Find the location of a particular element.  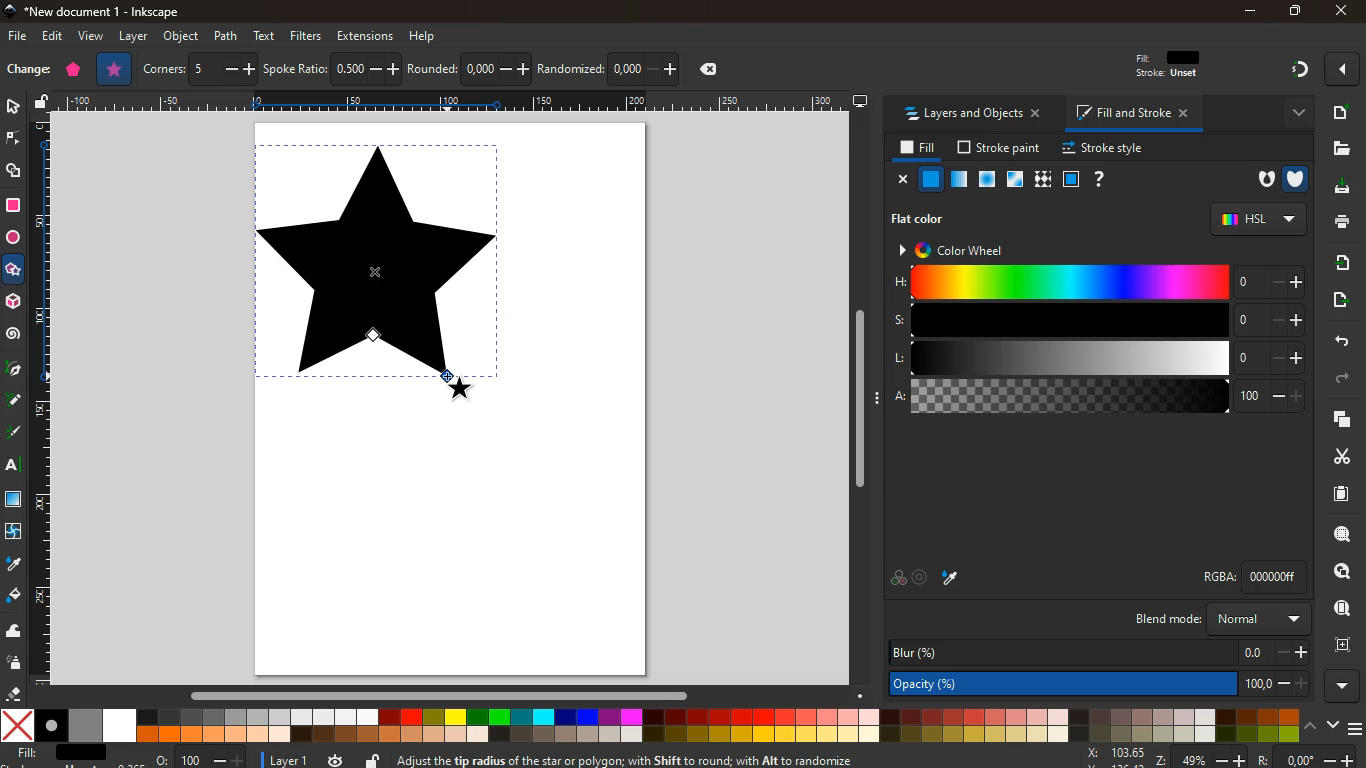

layer 1 is located at coordinates (293, 760).